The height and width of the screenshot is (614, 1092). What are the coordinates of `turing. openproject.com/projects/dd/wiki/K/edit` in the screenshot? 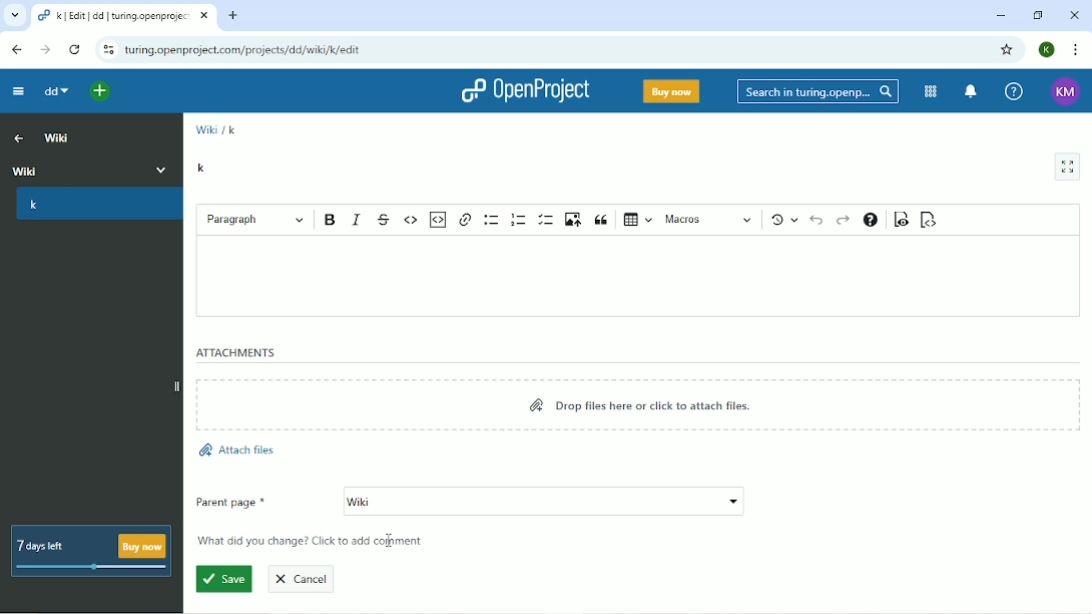 It's located at (250, 53).